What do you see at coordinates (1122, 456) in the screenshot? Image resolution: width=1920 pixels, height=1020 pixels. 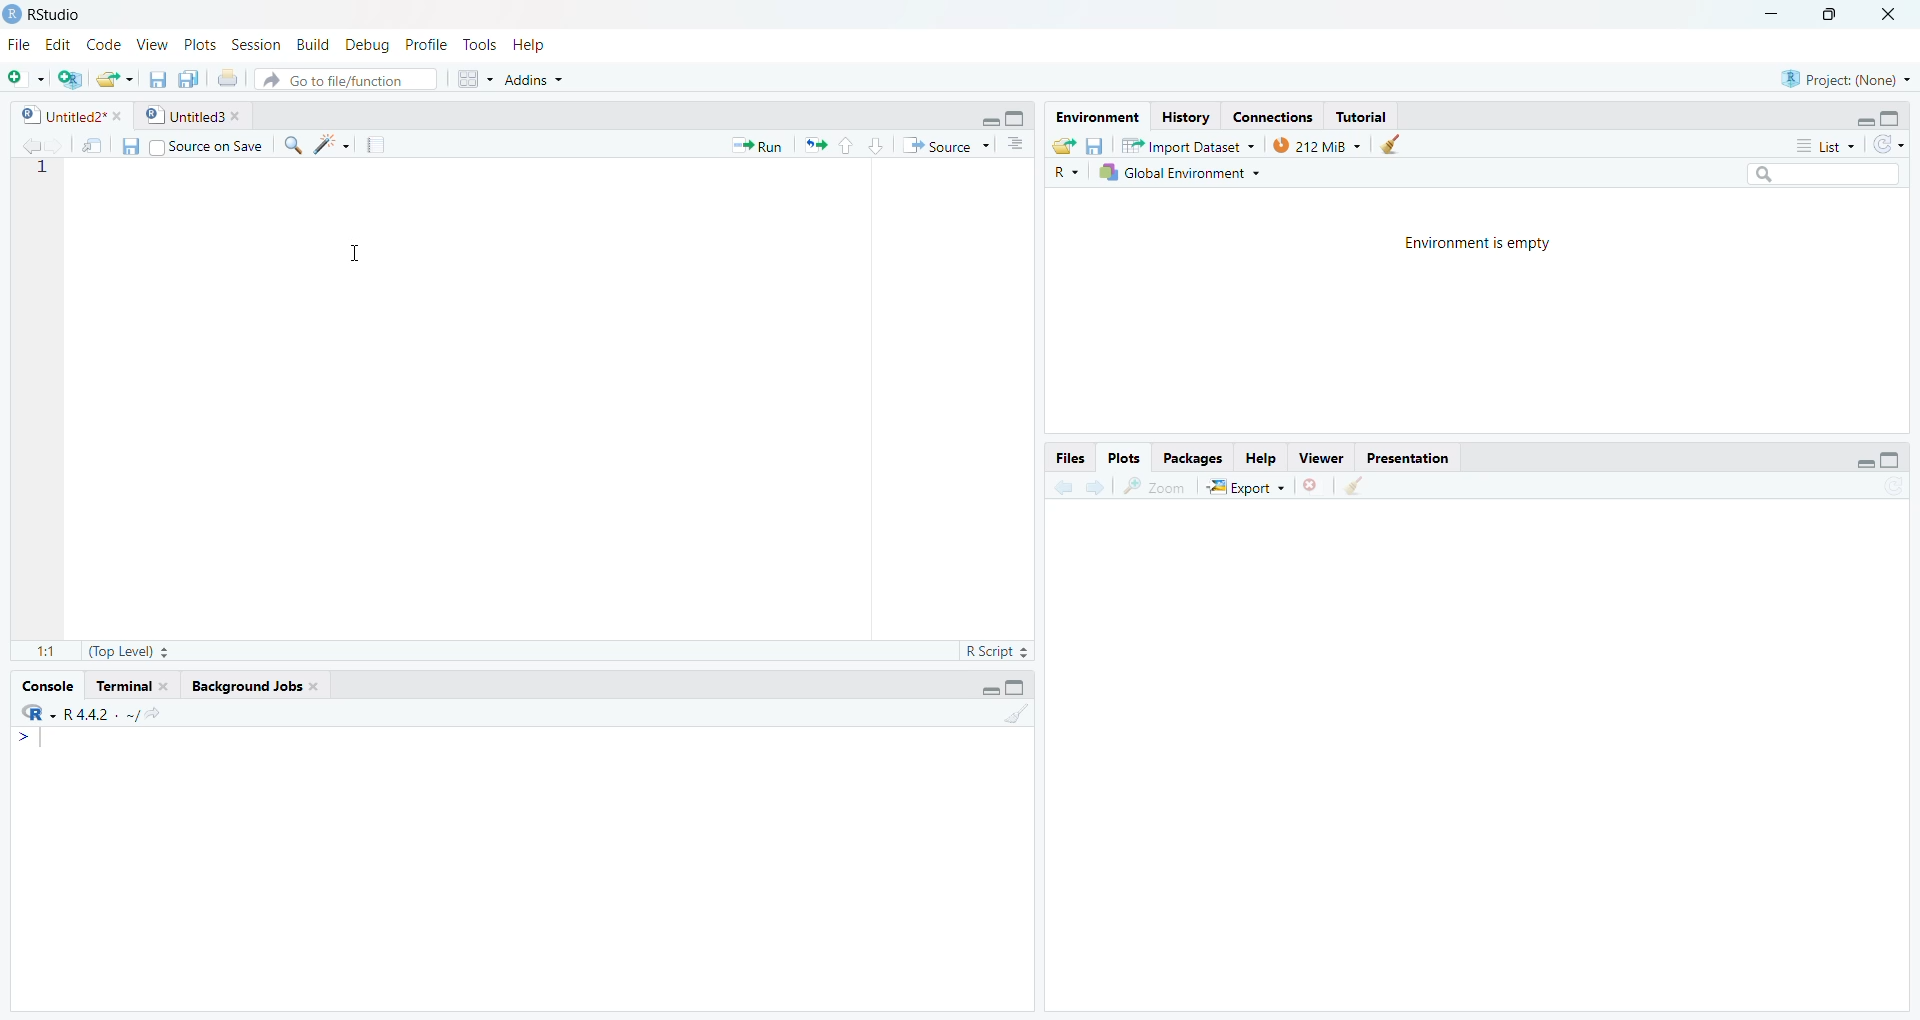 I see `plots` at bounding box center [1122, 456].